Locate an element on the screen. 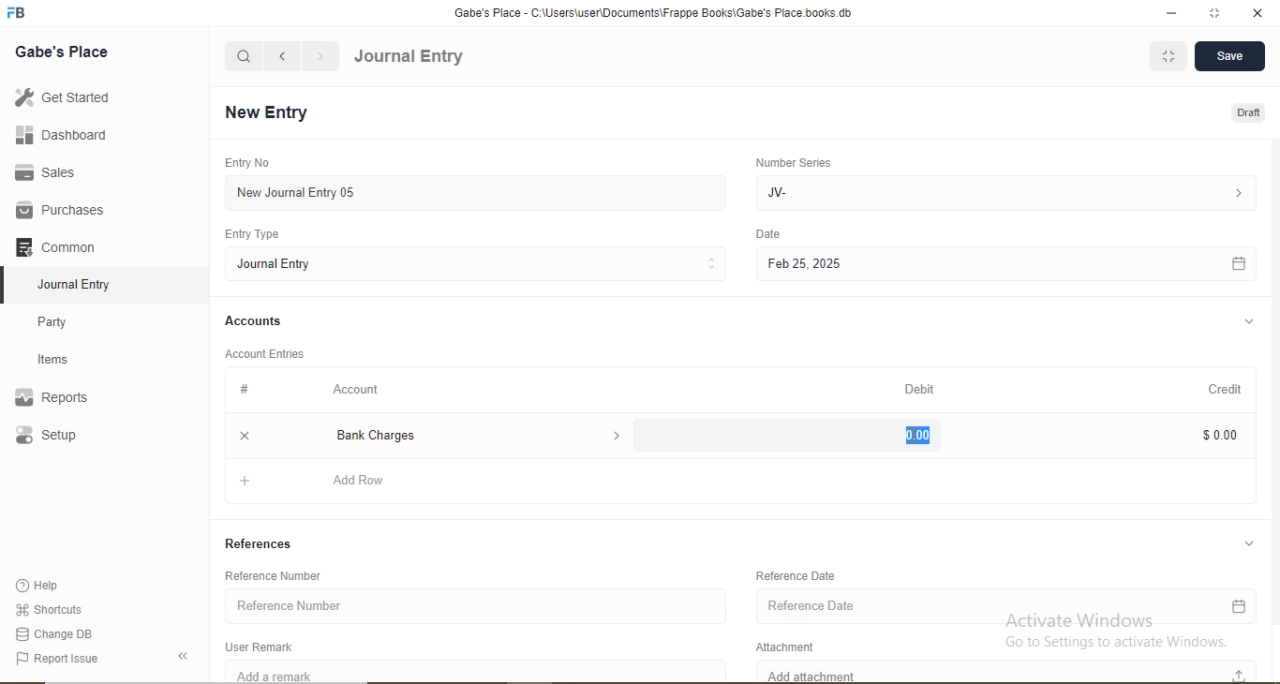  logo is located at coordinates (18, 13).